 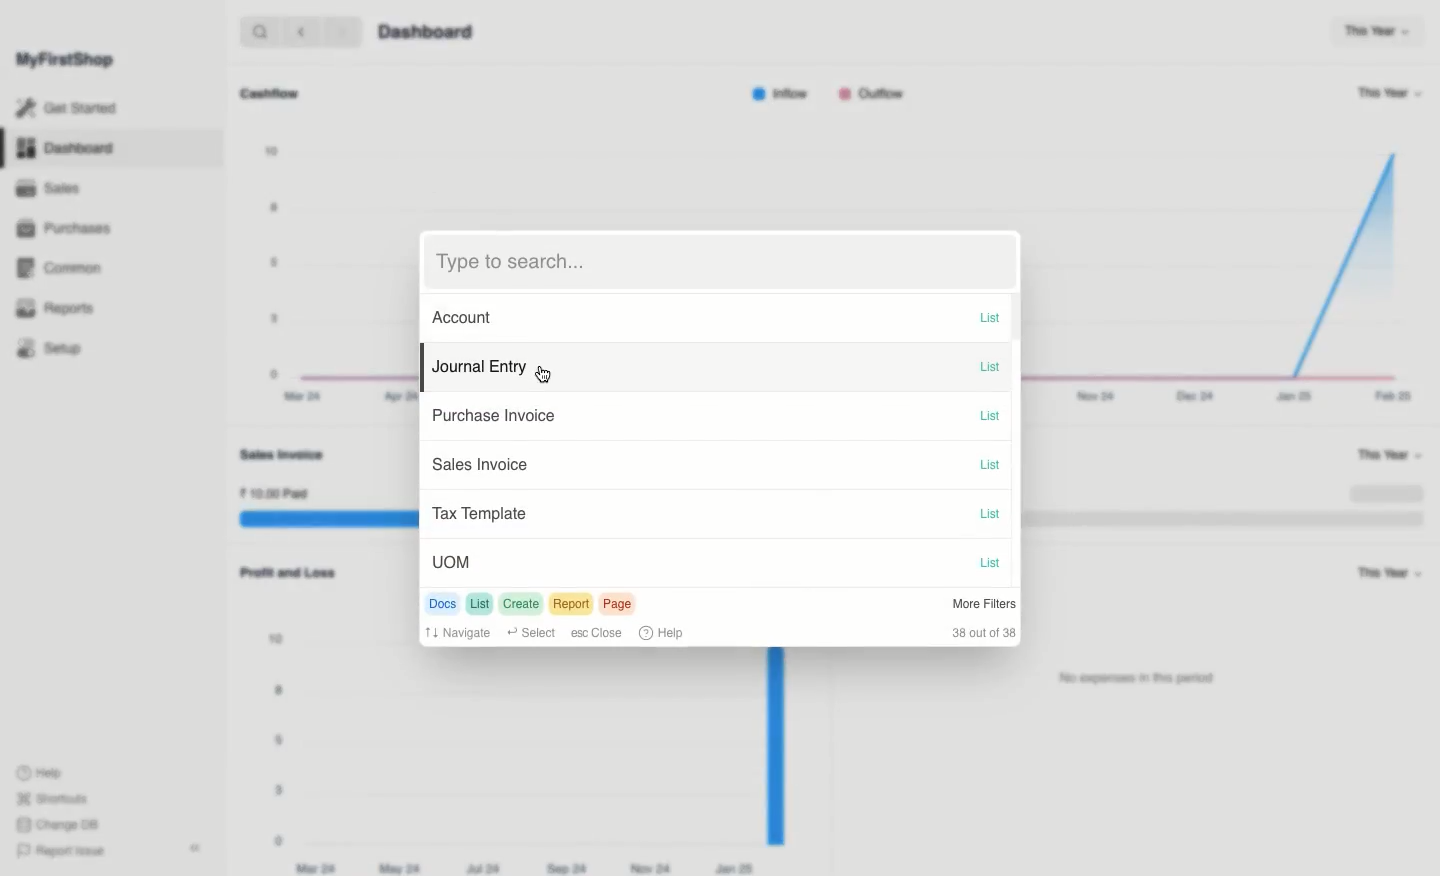 I want to click on Docs, so click(x=442, y=603).